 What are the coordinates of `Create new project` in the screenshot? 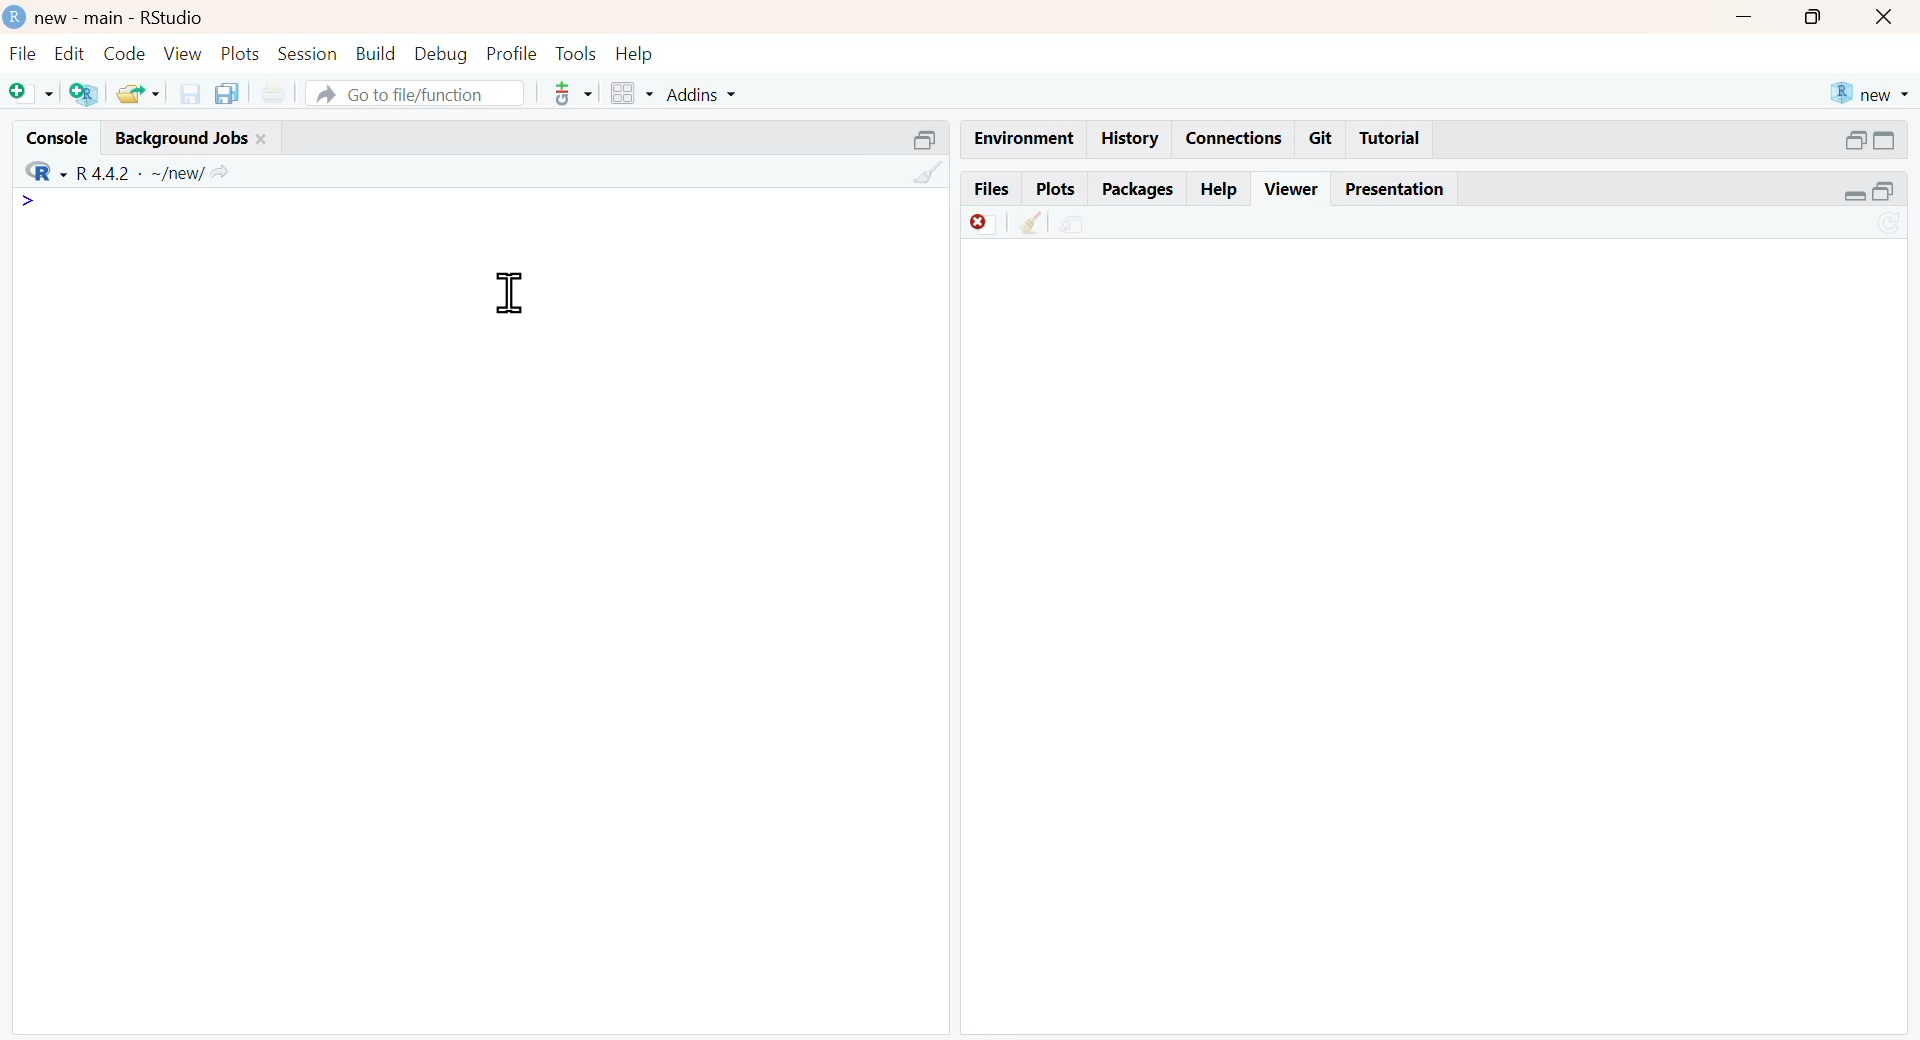 It's located at (81, 94).